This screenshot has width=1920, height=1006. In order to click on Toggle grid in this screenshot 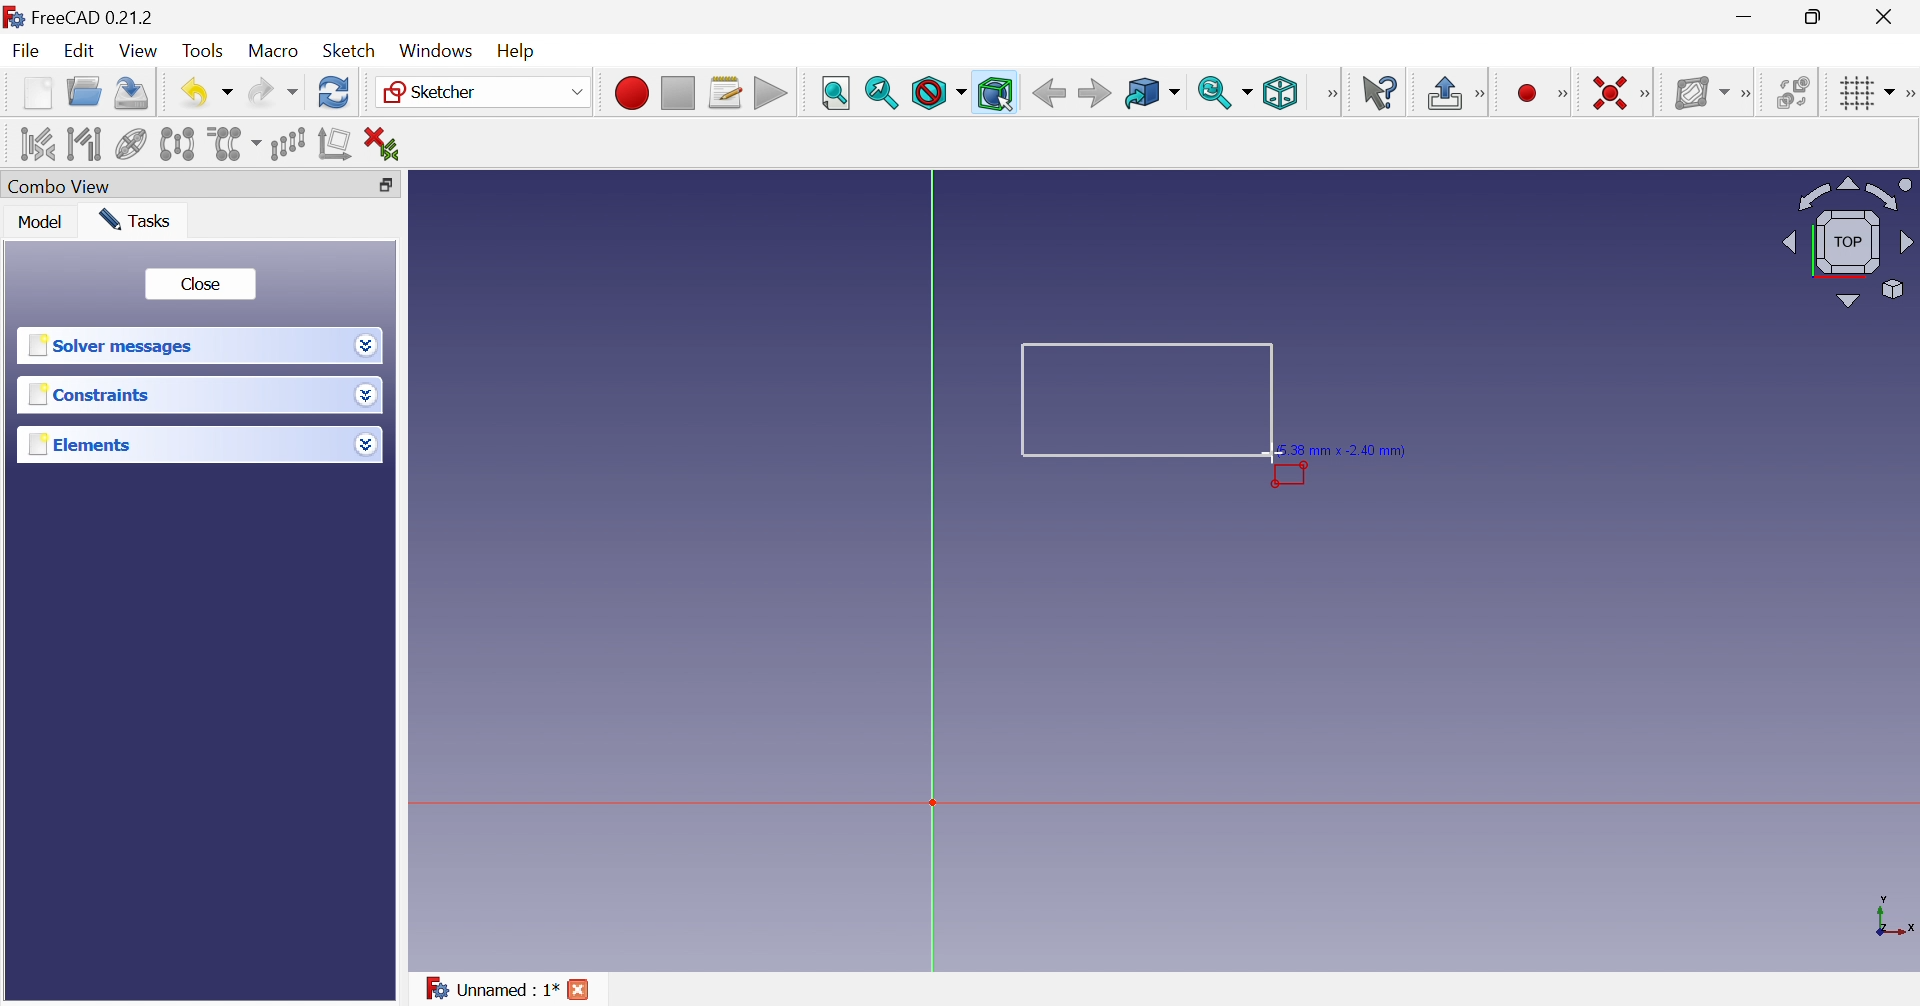, I will do `click(1866, 92)`.